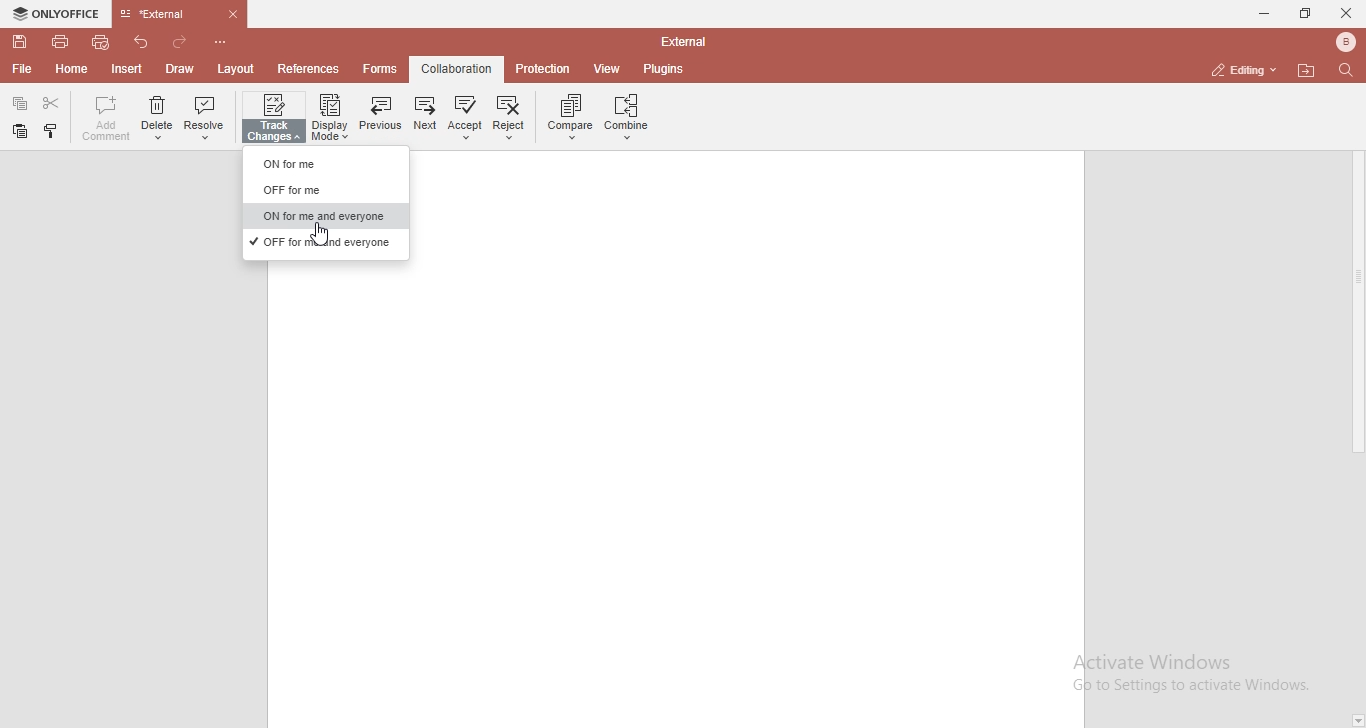 This screenshot has height=728, width=1366. Describe the element at coordinates (21, 131) in the screenshot. I see `copy` at that location.